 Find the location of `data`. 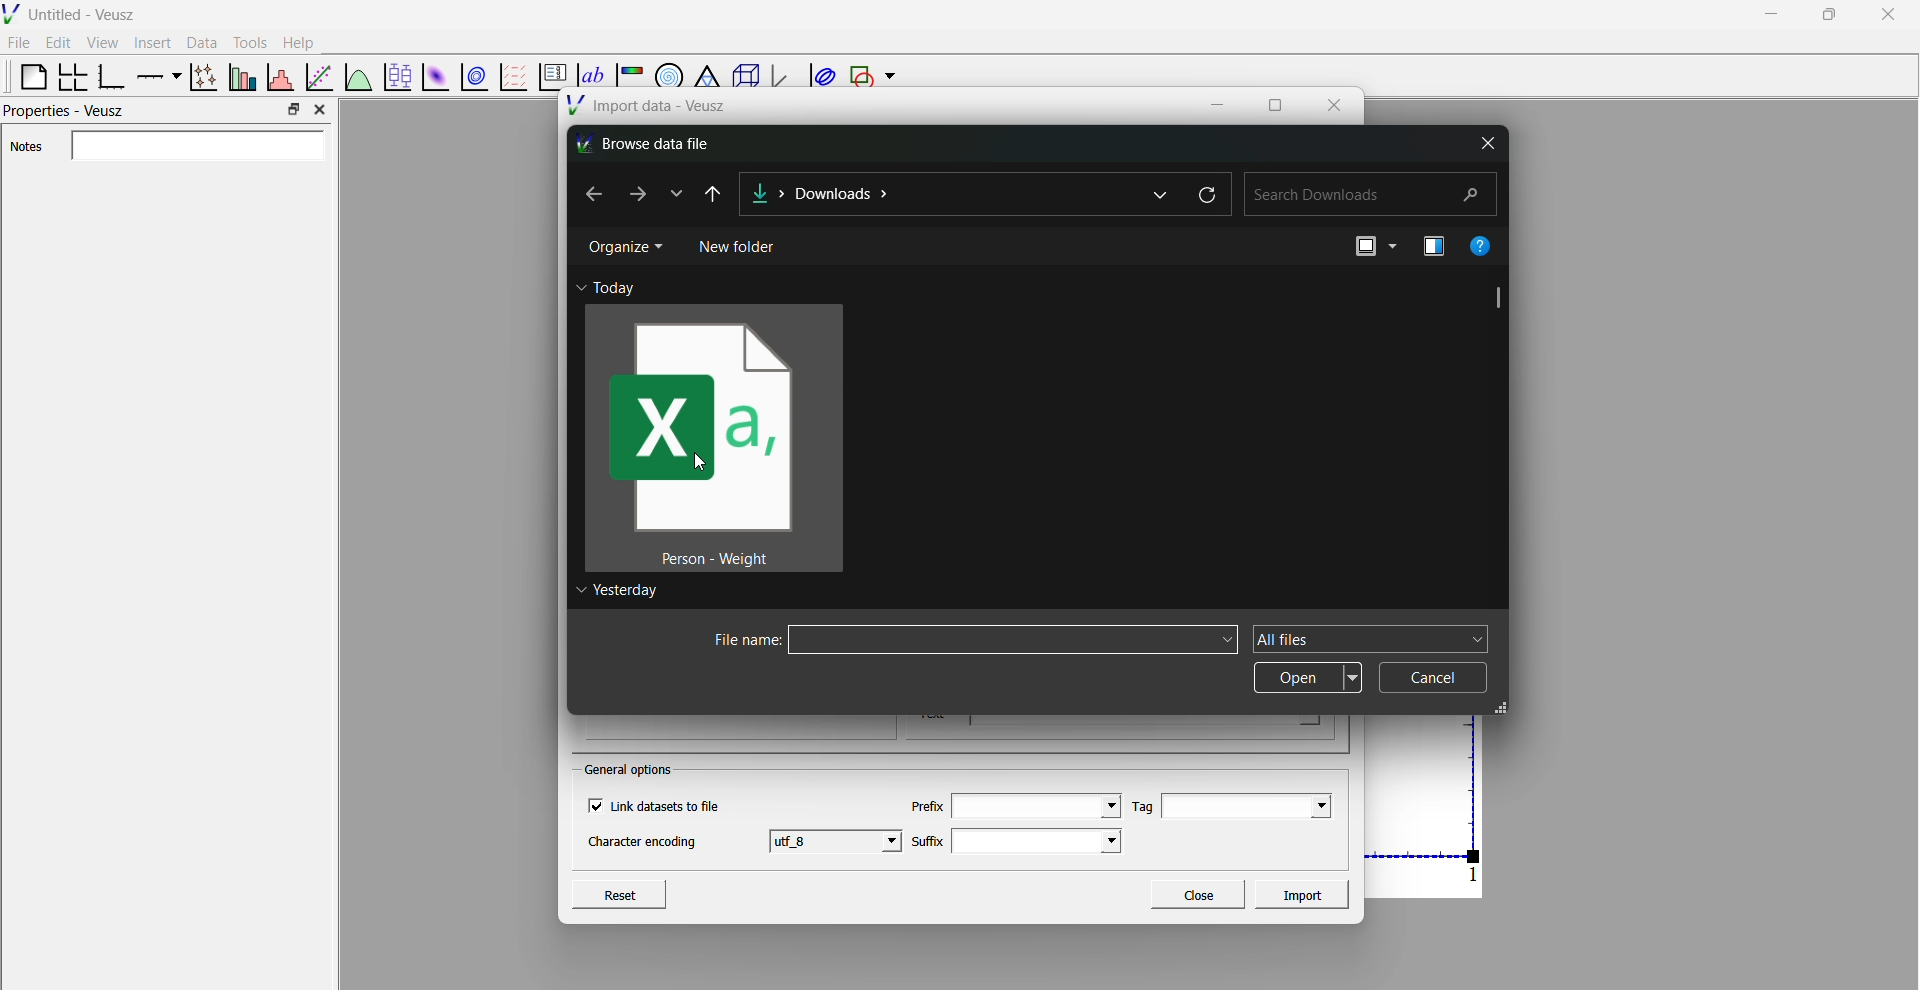

data is located at coordinates (199, 42).